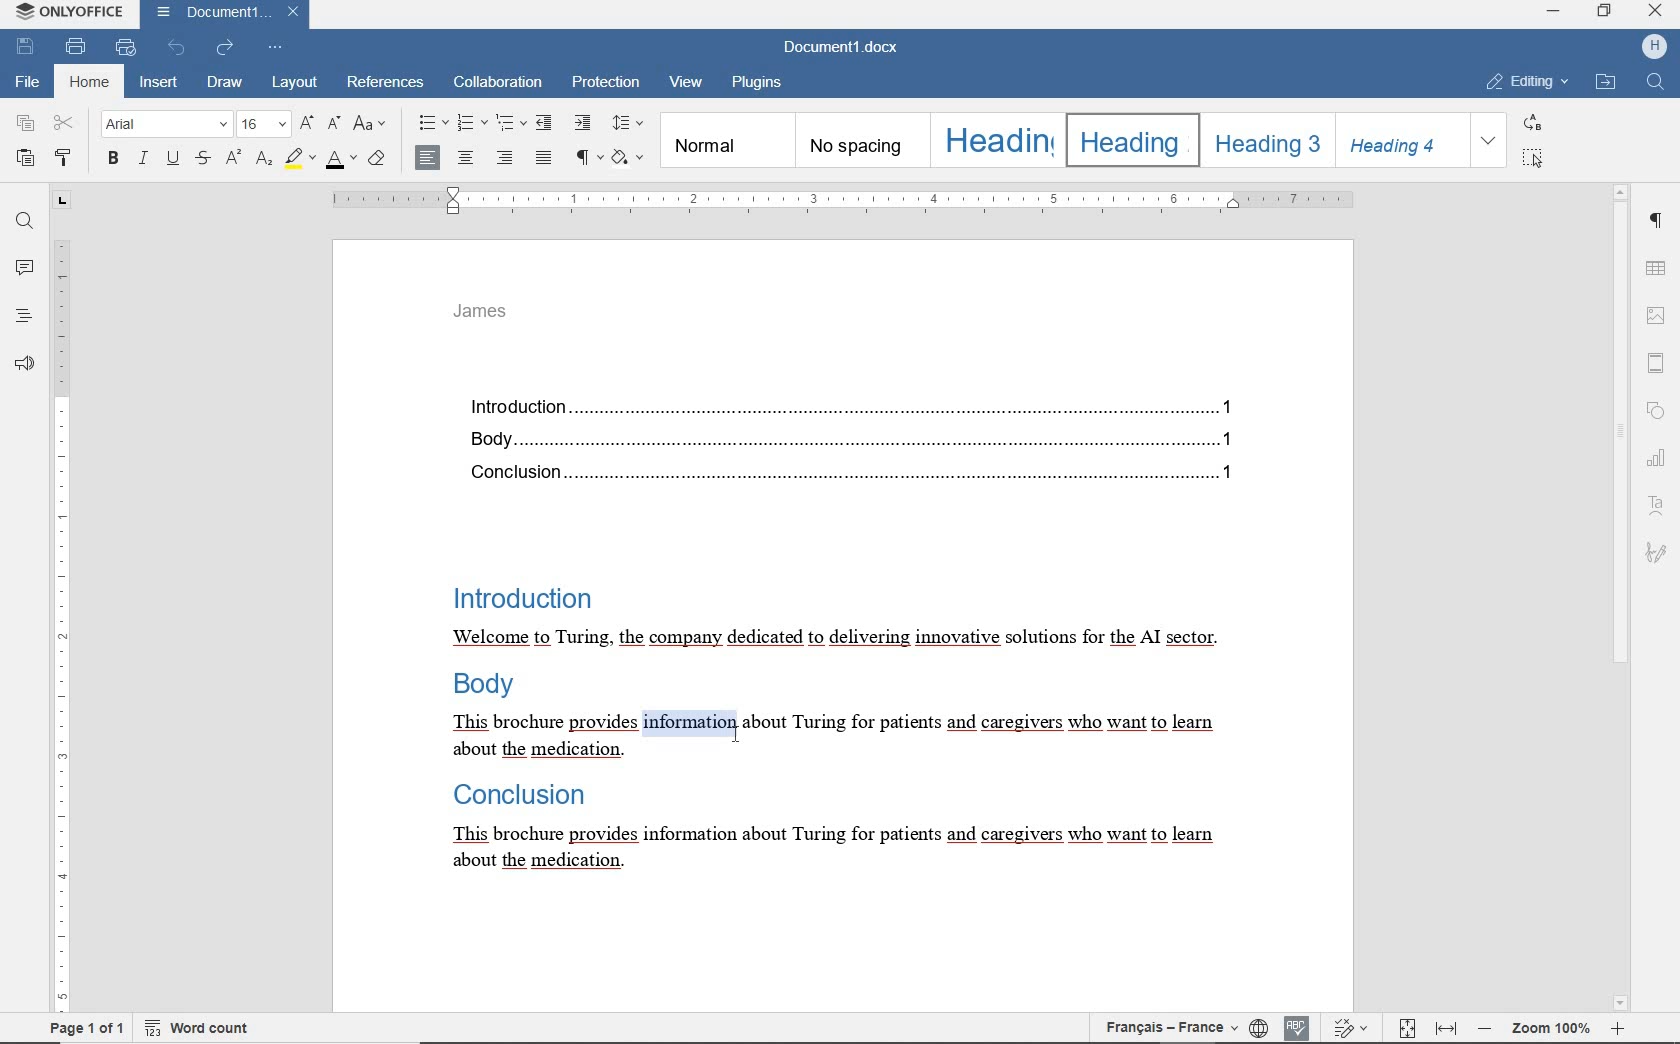  I want to click on CUSTOMIZE QUICK ACCESS TOOLBAR, so click(276, 48).